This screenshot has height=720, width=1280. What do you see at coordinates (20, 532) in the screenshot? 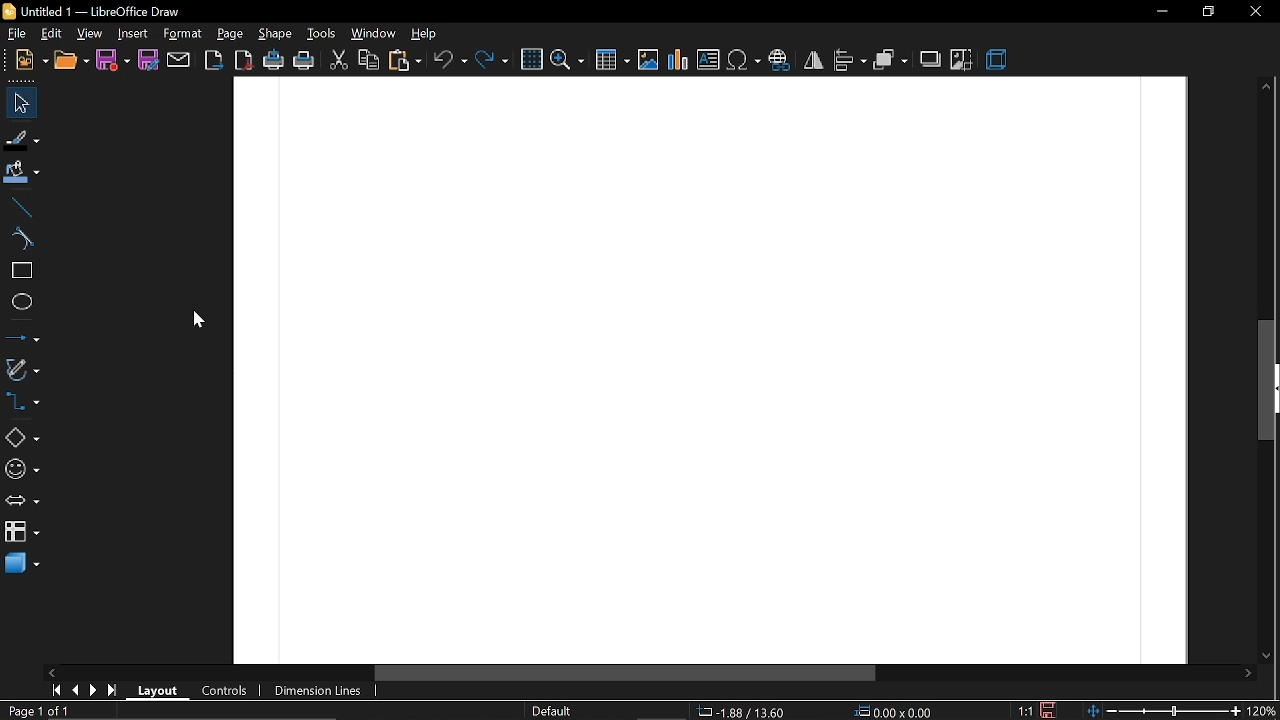
I see `flowchart` at bounding box center [20, 532].